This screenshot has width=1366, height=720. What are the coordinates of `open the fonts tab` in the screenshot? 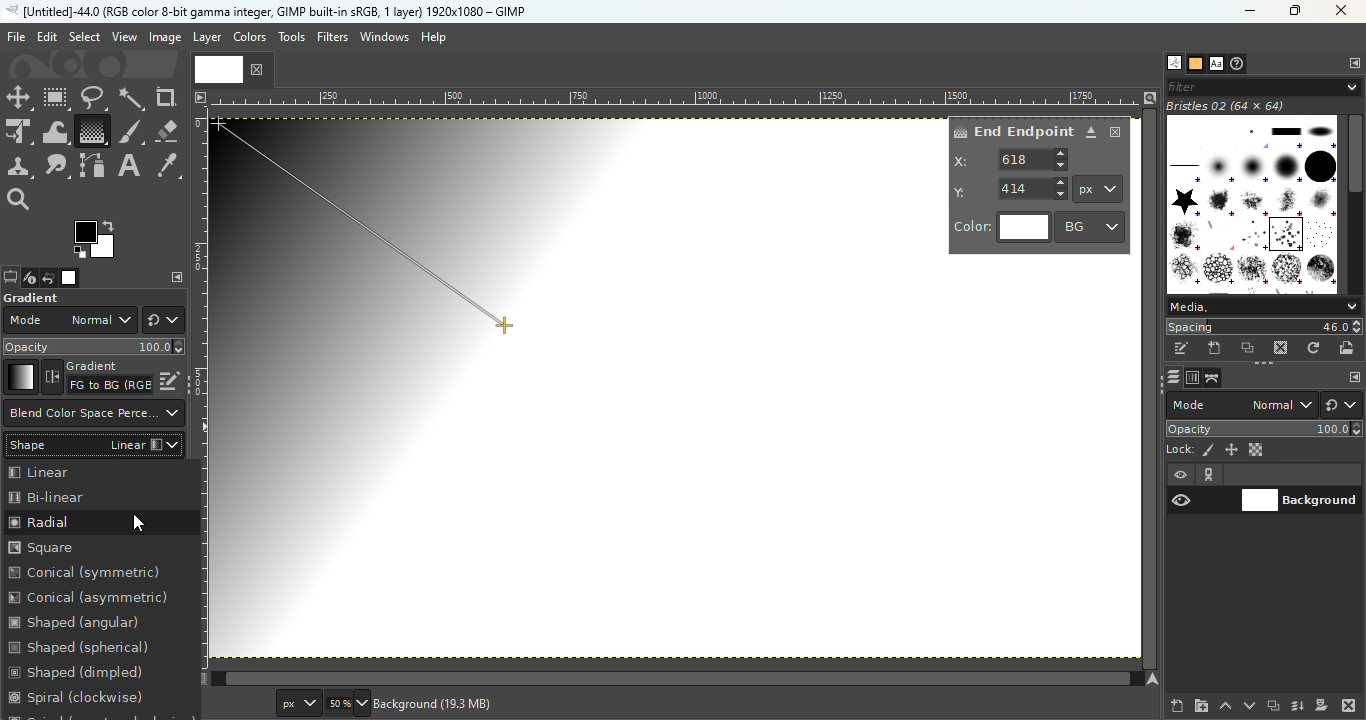 It's located at (1216, 64).